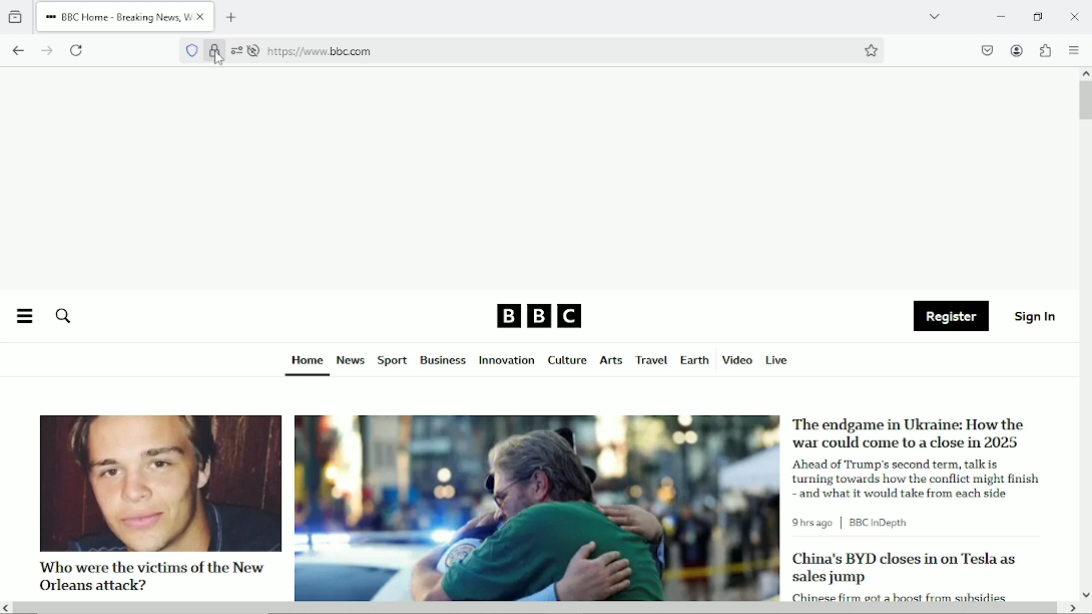  I want to click on Who were the victims of the New Orleans attack?, so click(149, 575).